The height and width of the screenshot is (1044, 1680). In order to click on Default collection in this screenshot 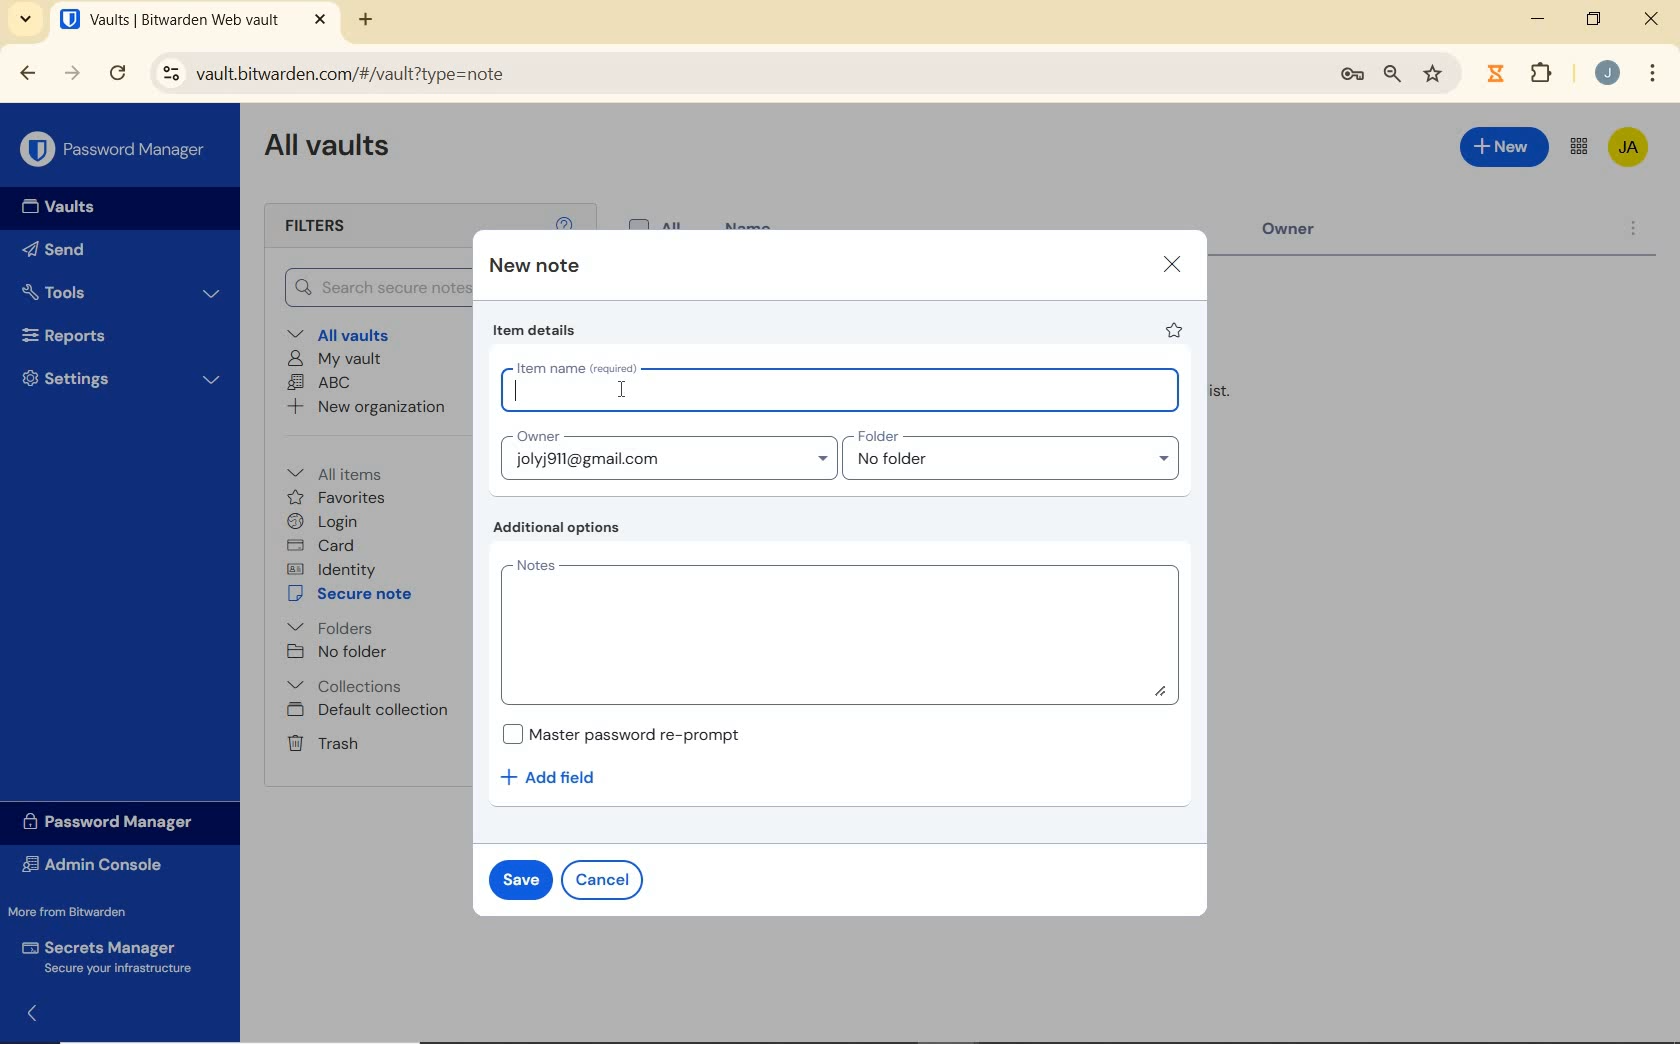, I will do `click(370, 711)`.